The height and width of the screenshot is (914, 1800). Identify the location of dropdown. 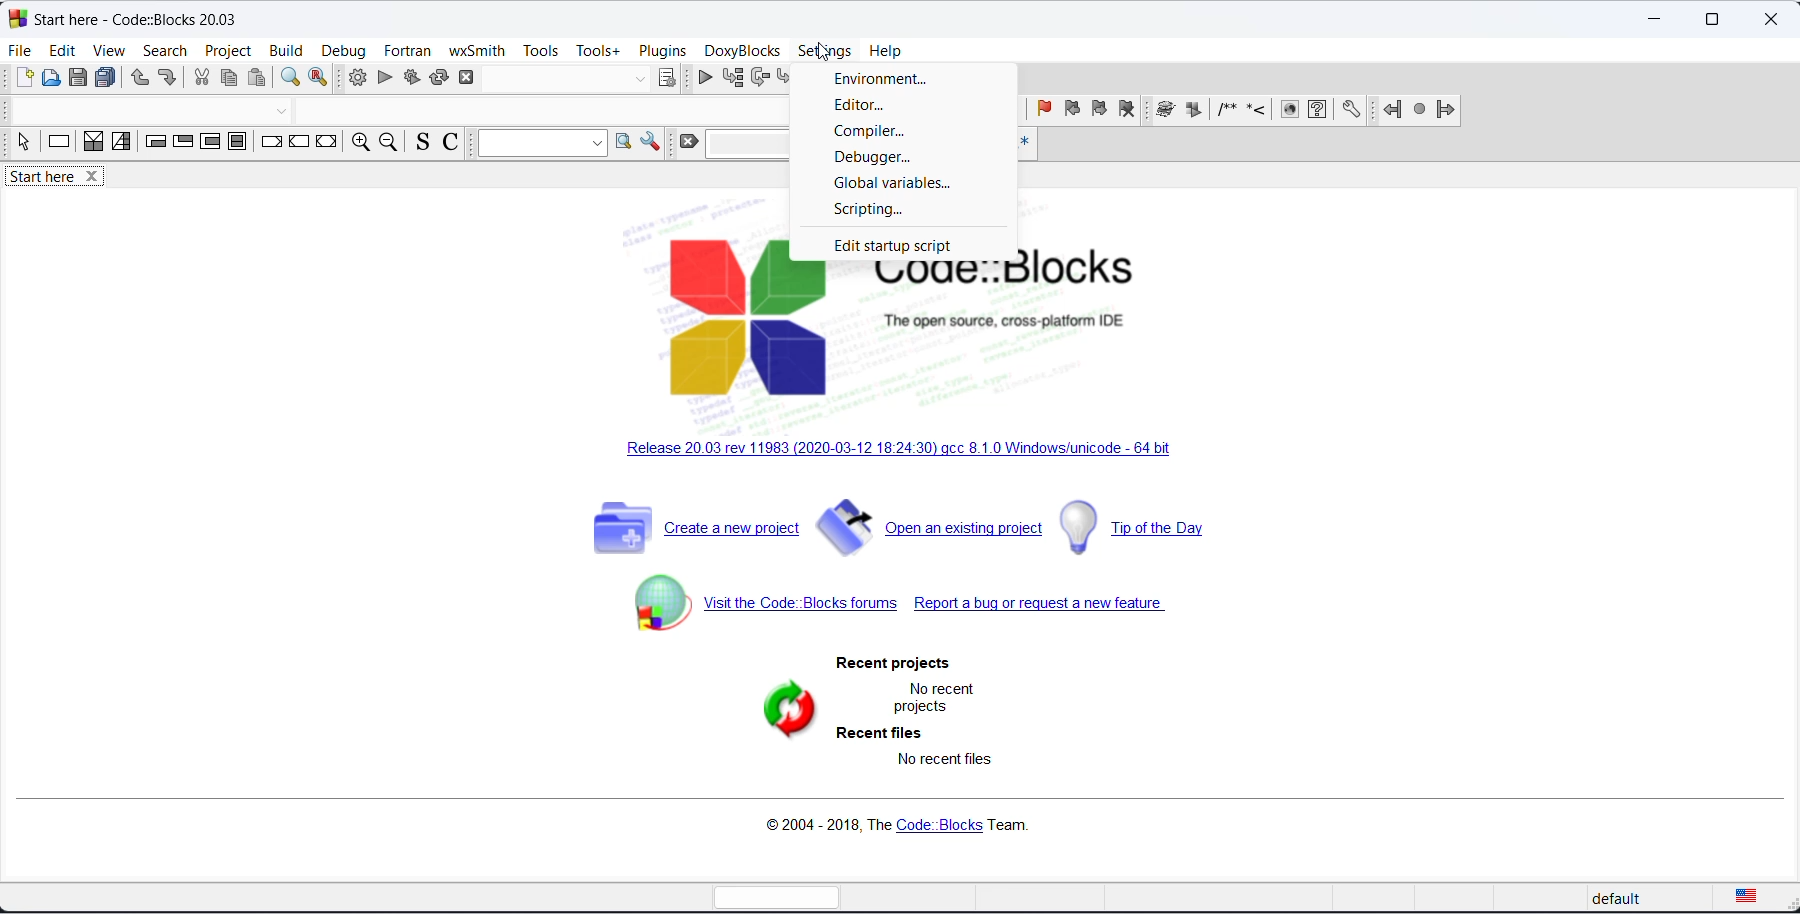
(541, 144).